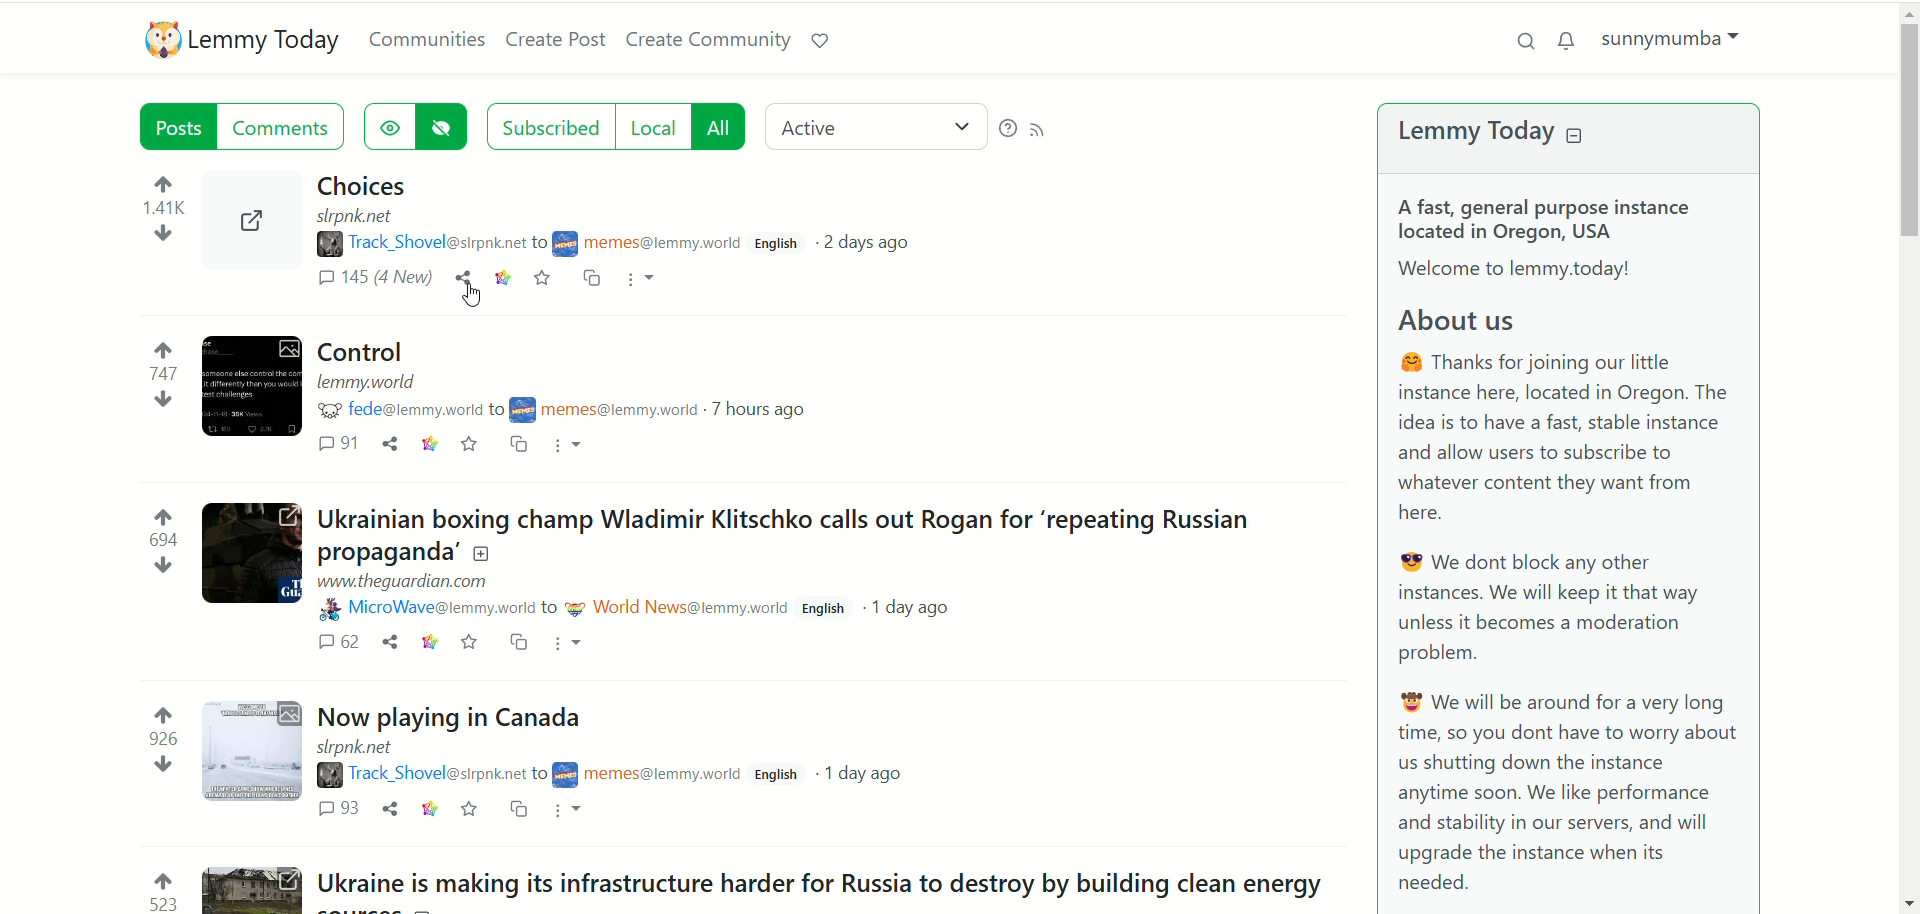 This screenshot has width=1920, height=914. Describe the element at coordinates (413, 244) in the screenshot. I see `username` at that location.